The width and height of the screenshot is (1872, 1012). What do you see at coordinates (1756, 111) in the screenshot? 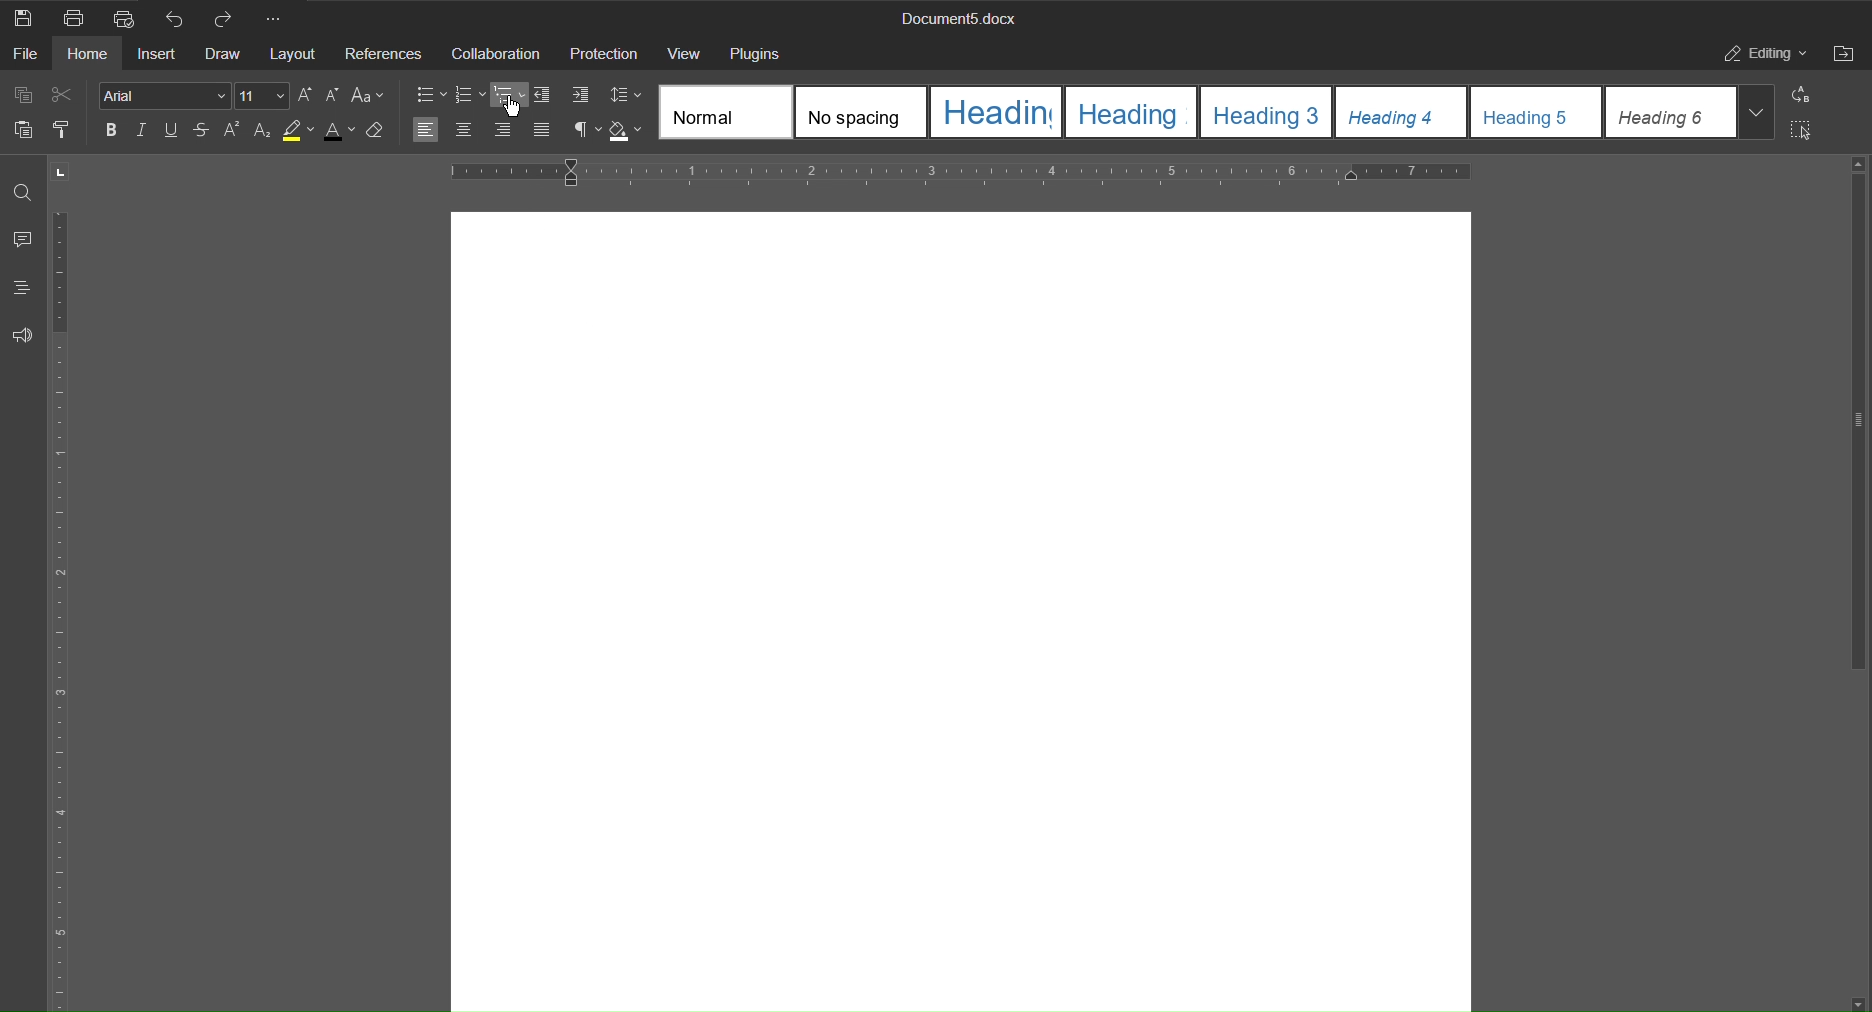
I see `More templates` at bounding box center [1756, 111].